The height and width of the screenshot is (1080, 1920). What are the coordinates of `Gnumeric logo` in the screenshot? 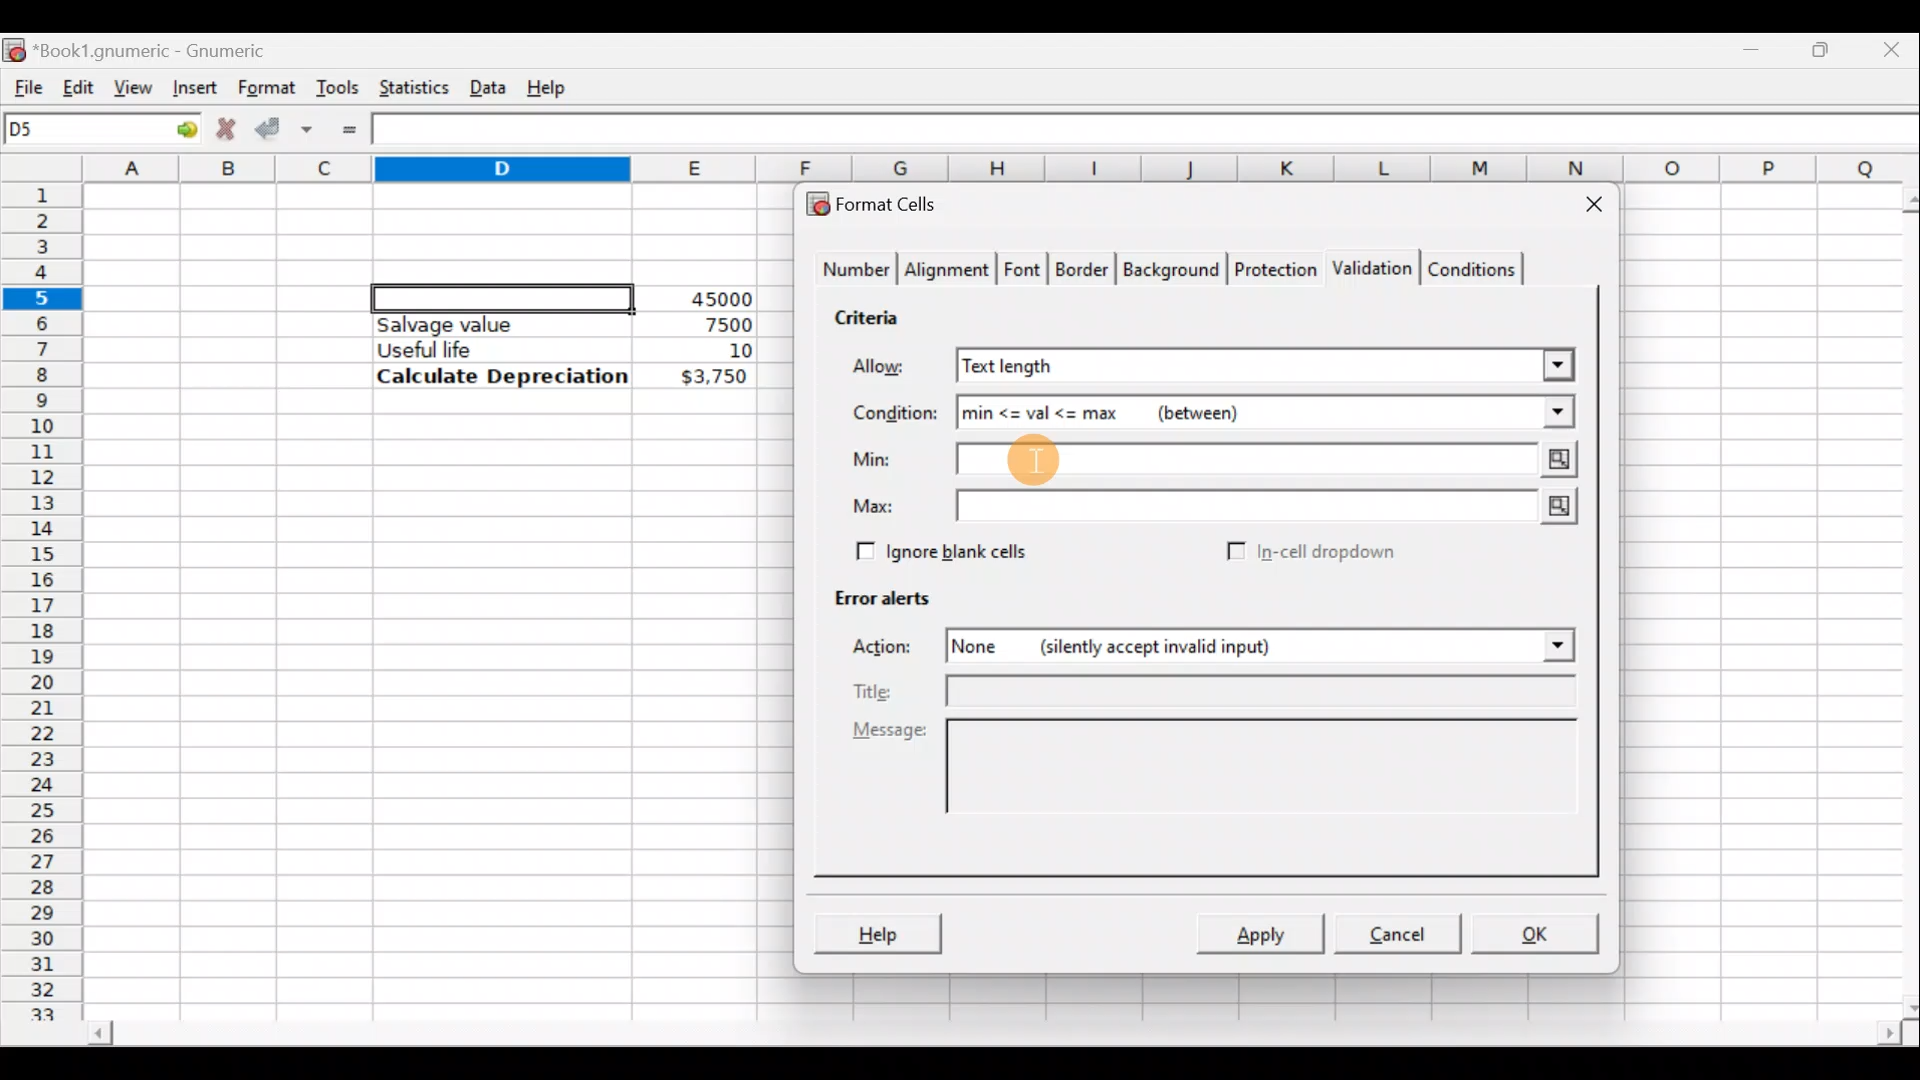 It's located at (14, 48).